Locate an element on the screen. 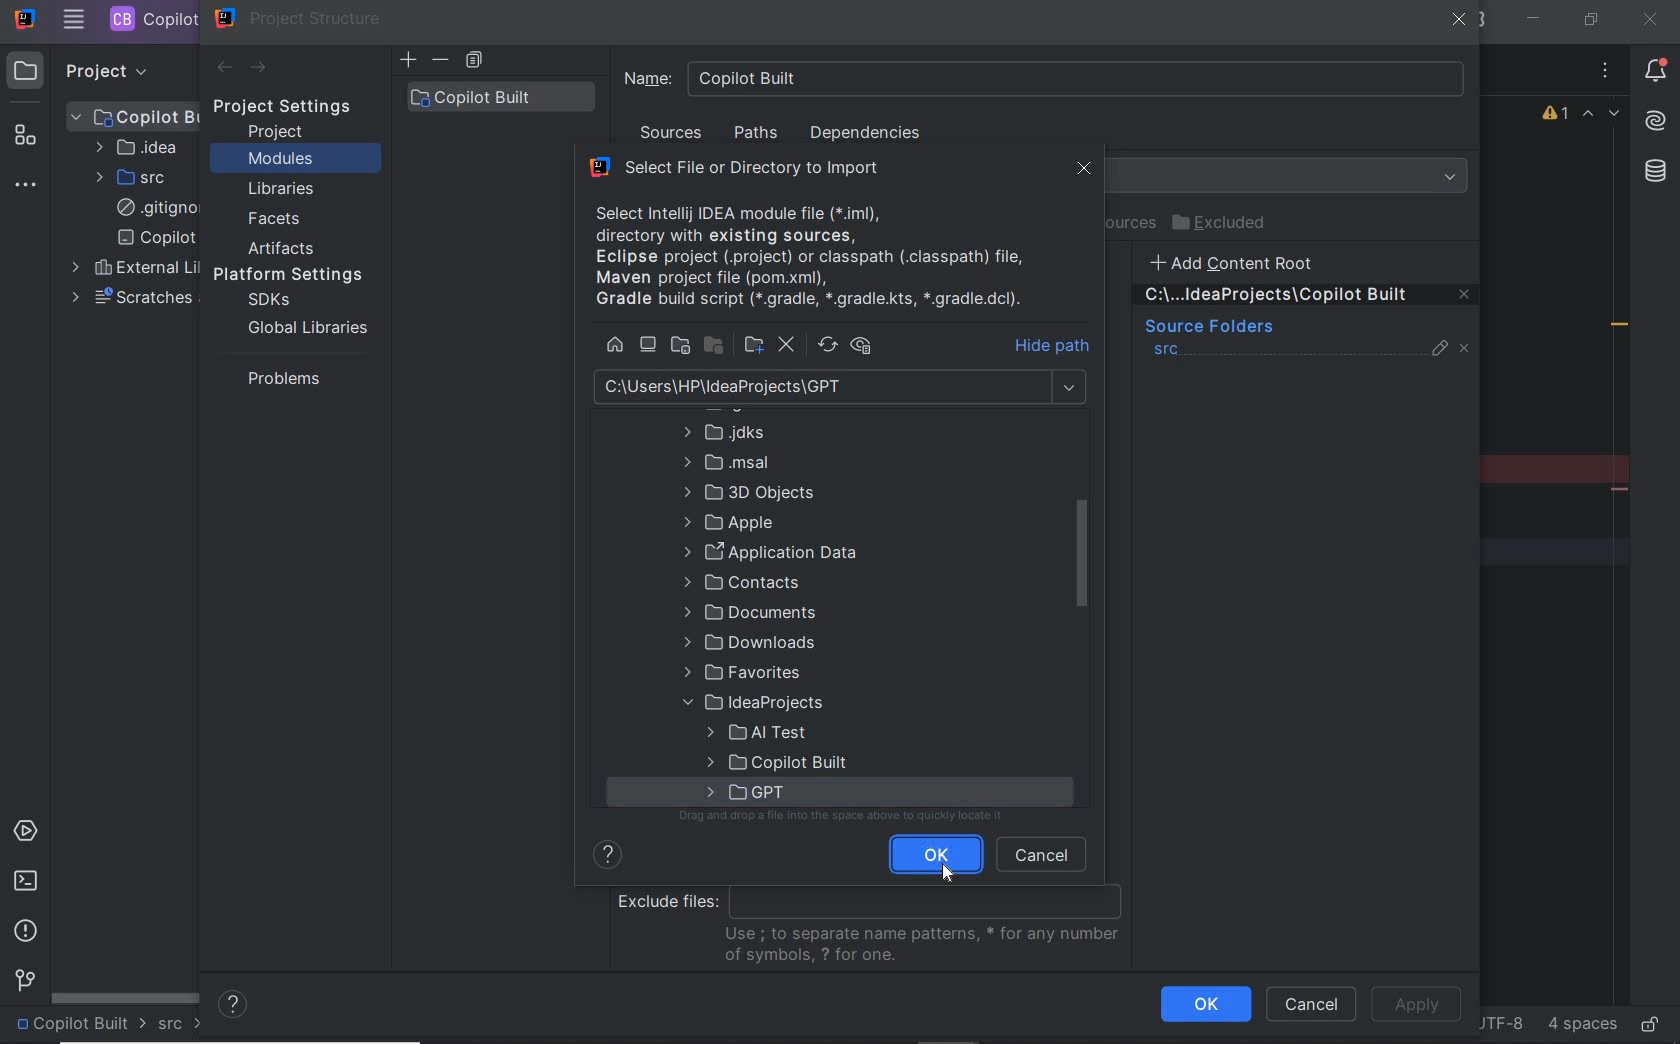 This screenshot has width=1680, height=1044. database is located at coordinates (1654, 174).